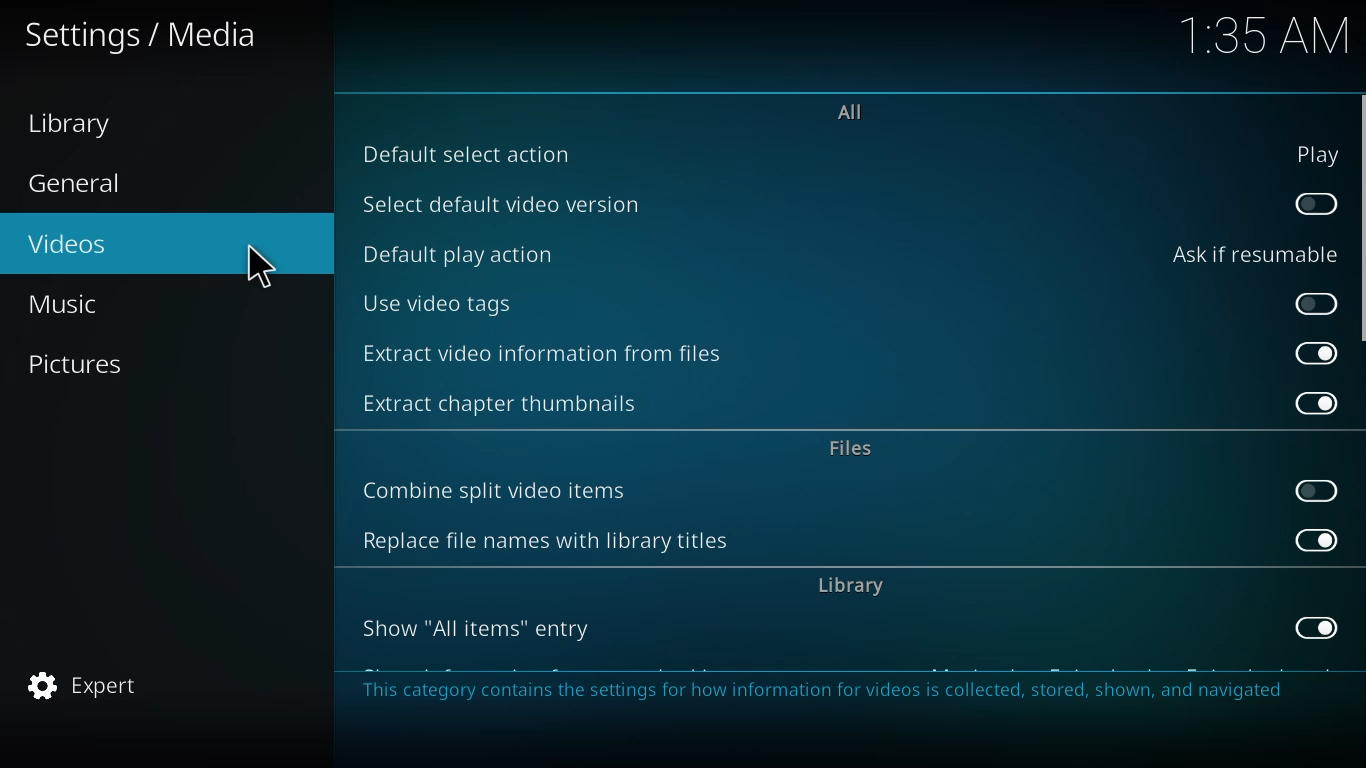  What do you see at coordinates (1316, 155) in the screenshot?
I see `play` at bounding box center [1316, 155].